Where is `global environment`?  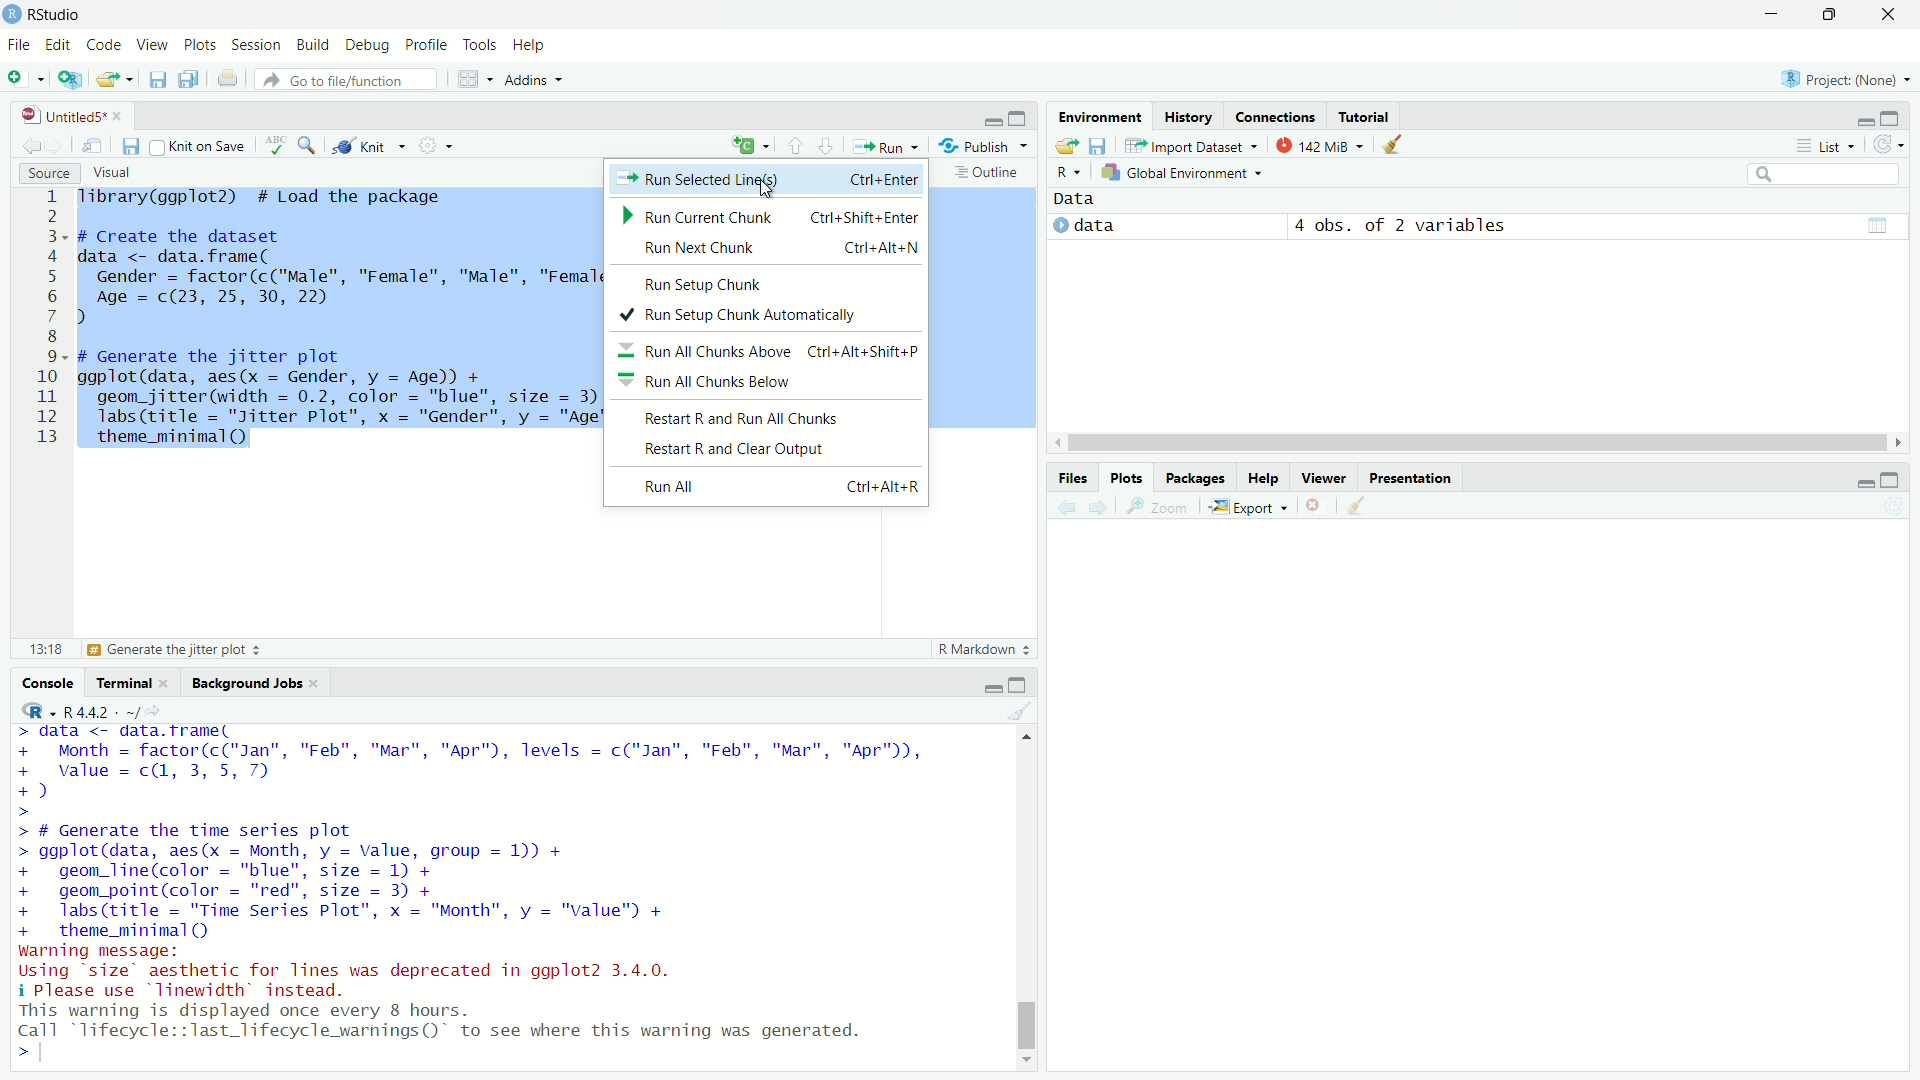 global environment is located at coordinates (1186, 174).